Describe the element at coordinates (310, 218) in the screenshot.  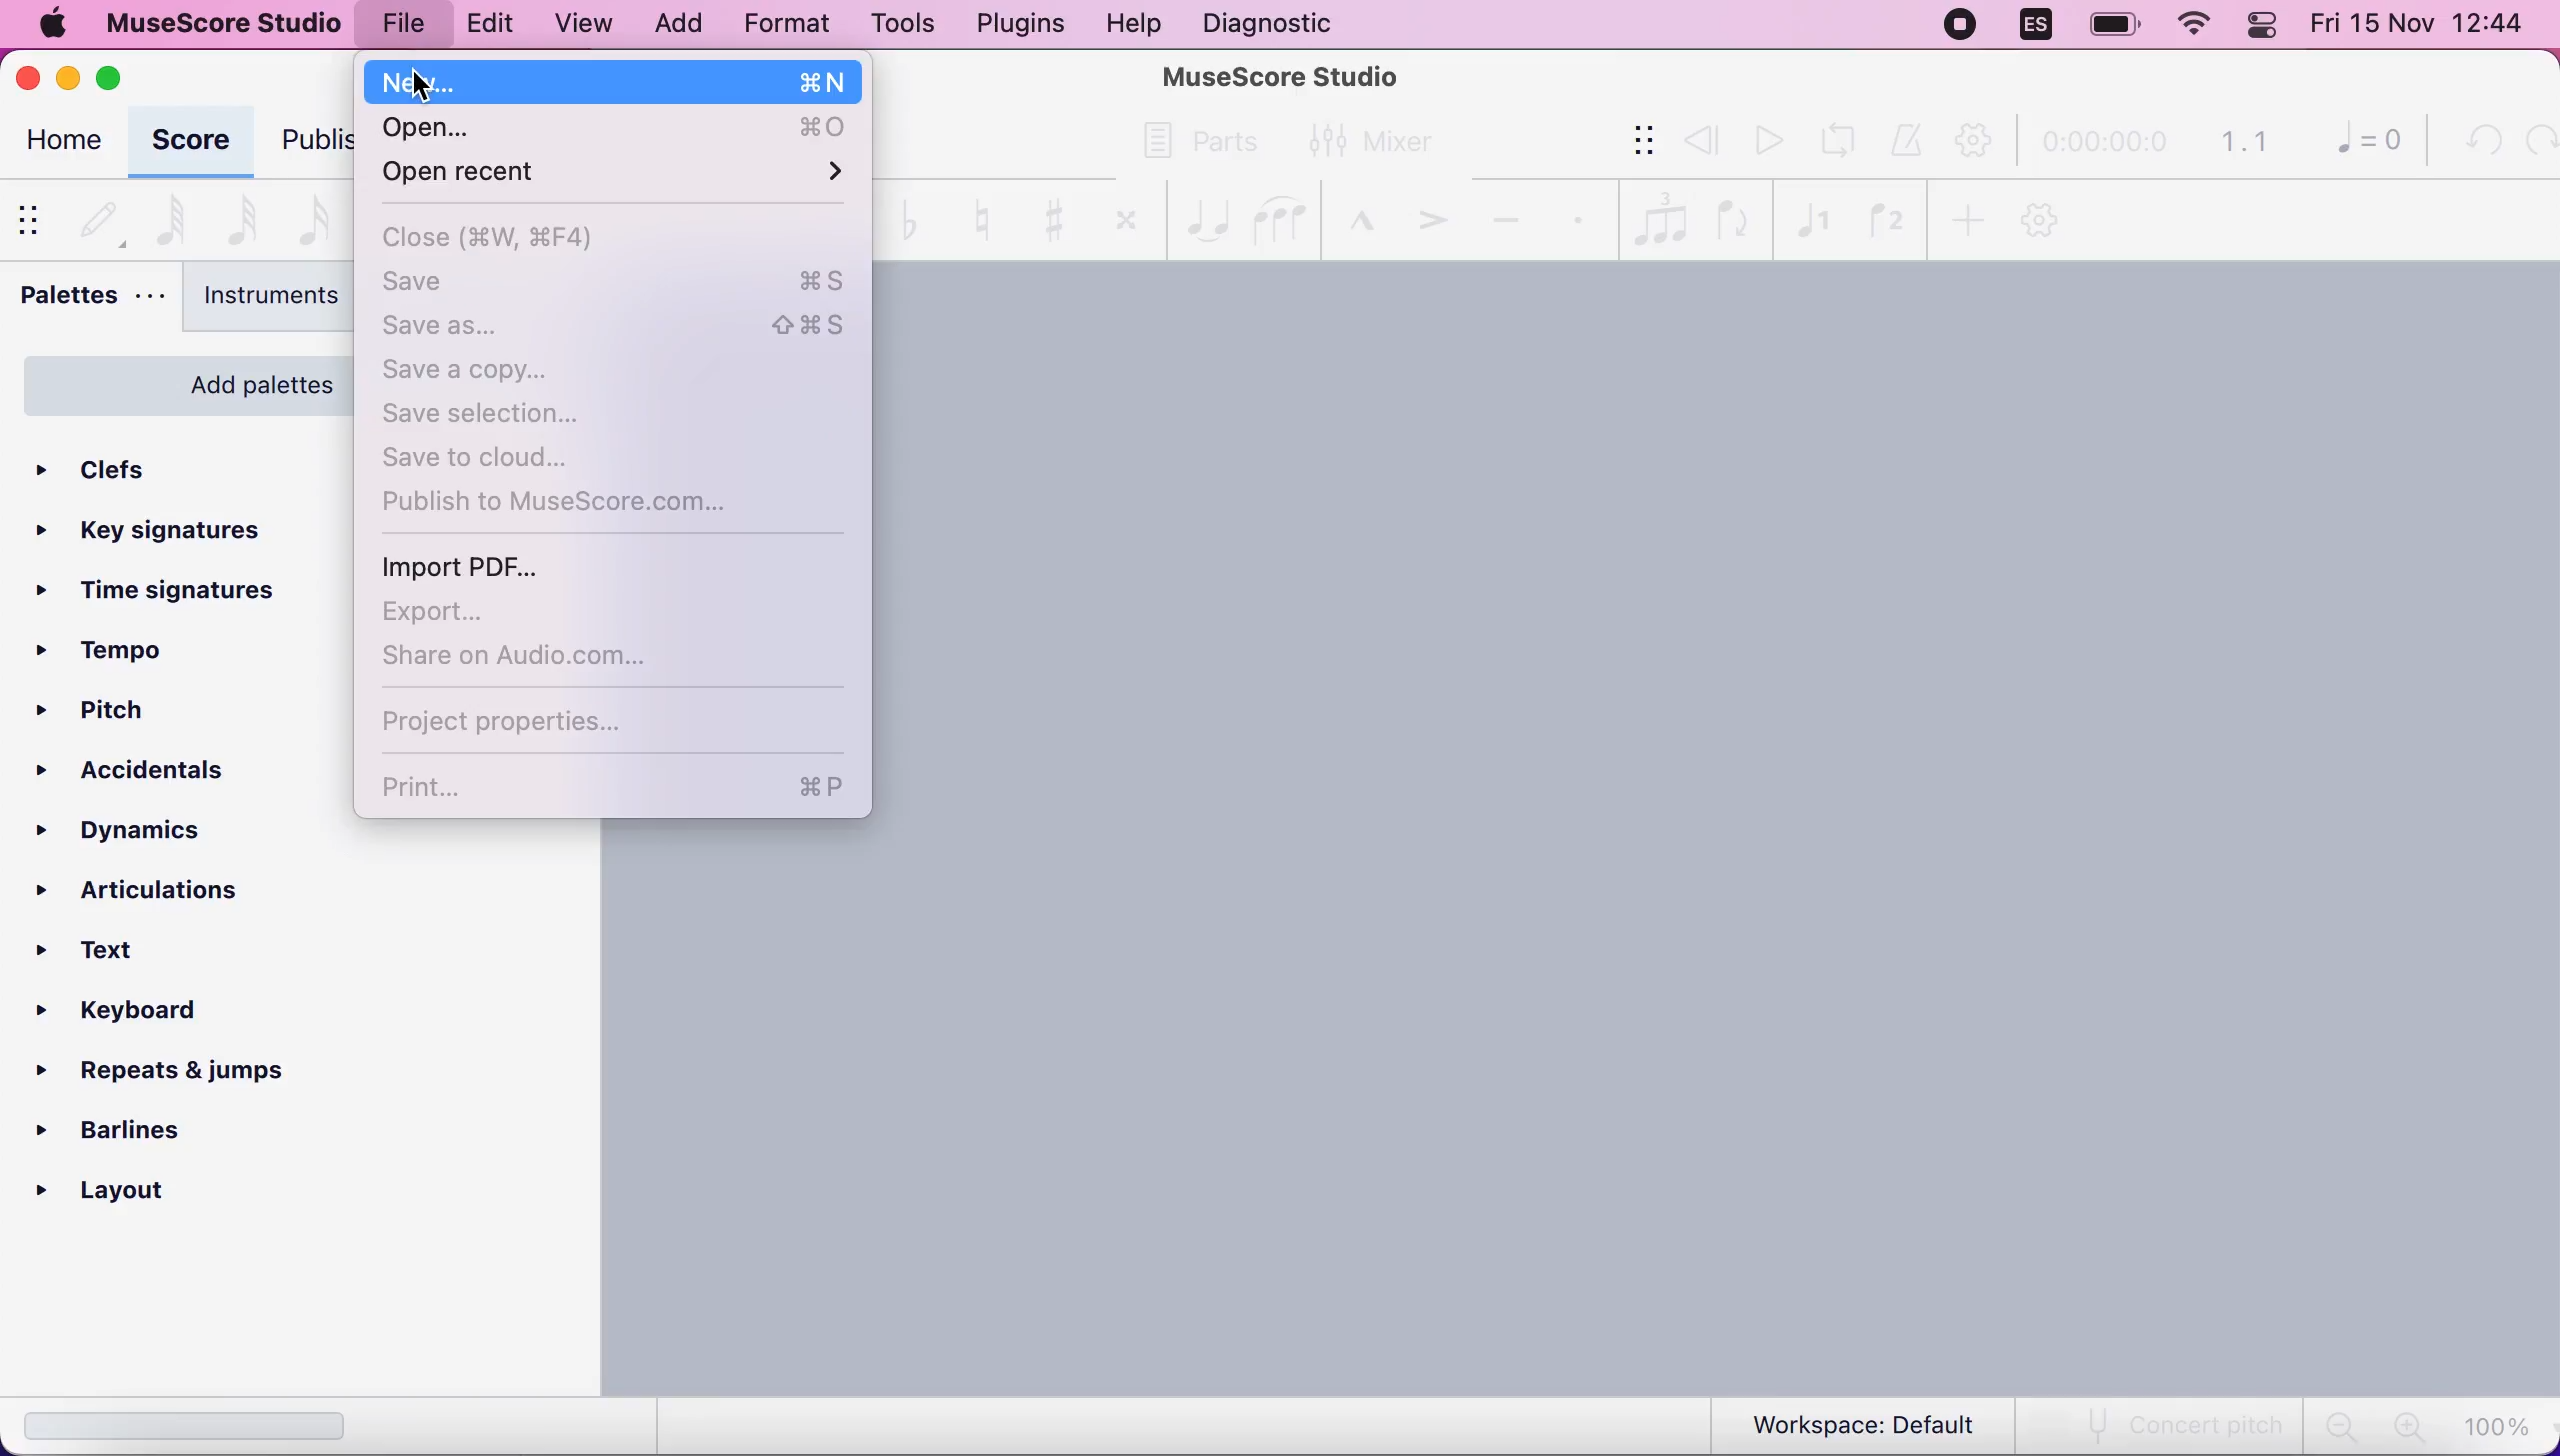
I see `16th note` at that location.